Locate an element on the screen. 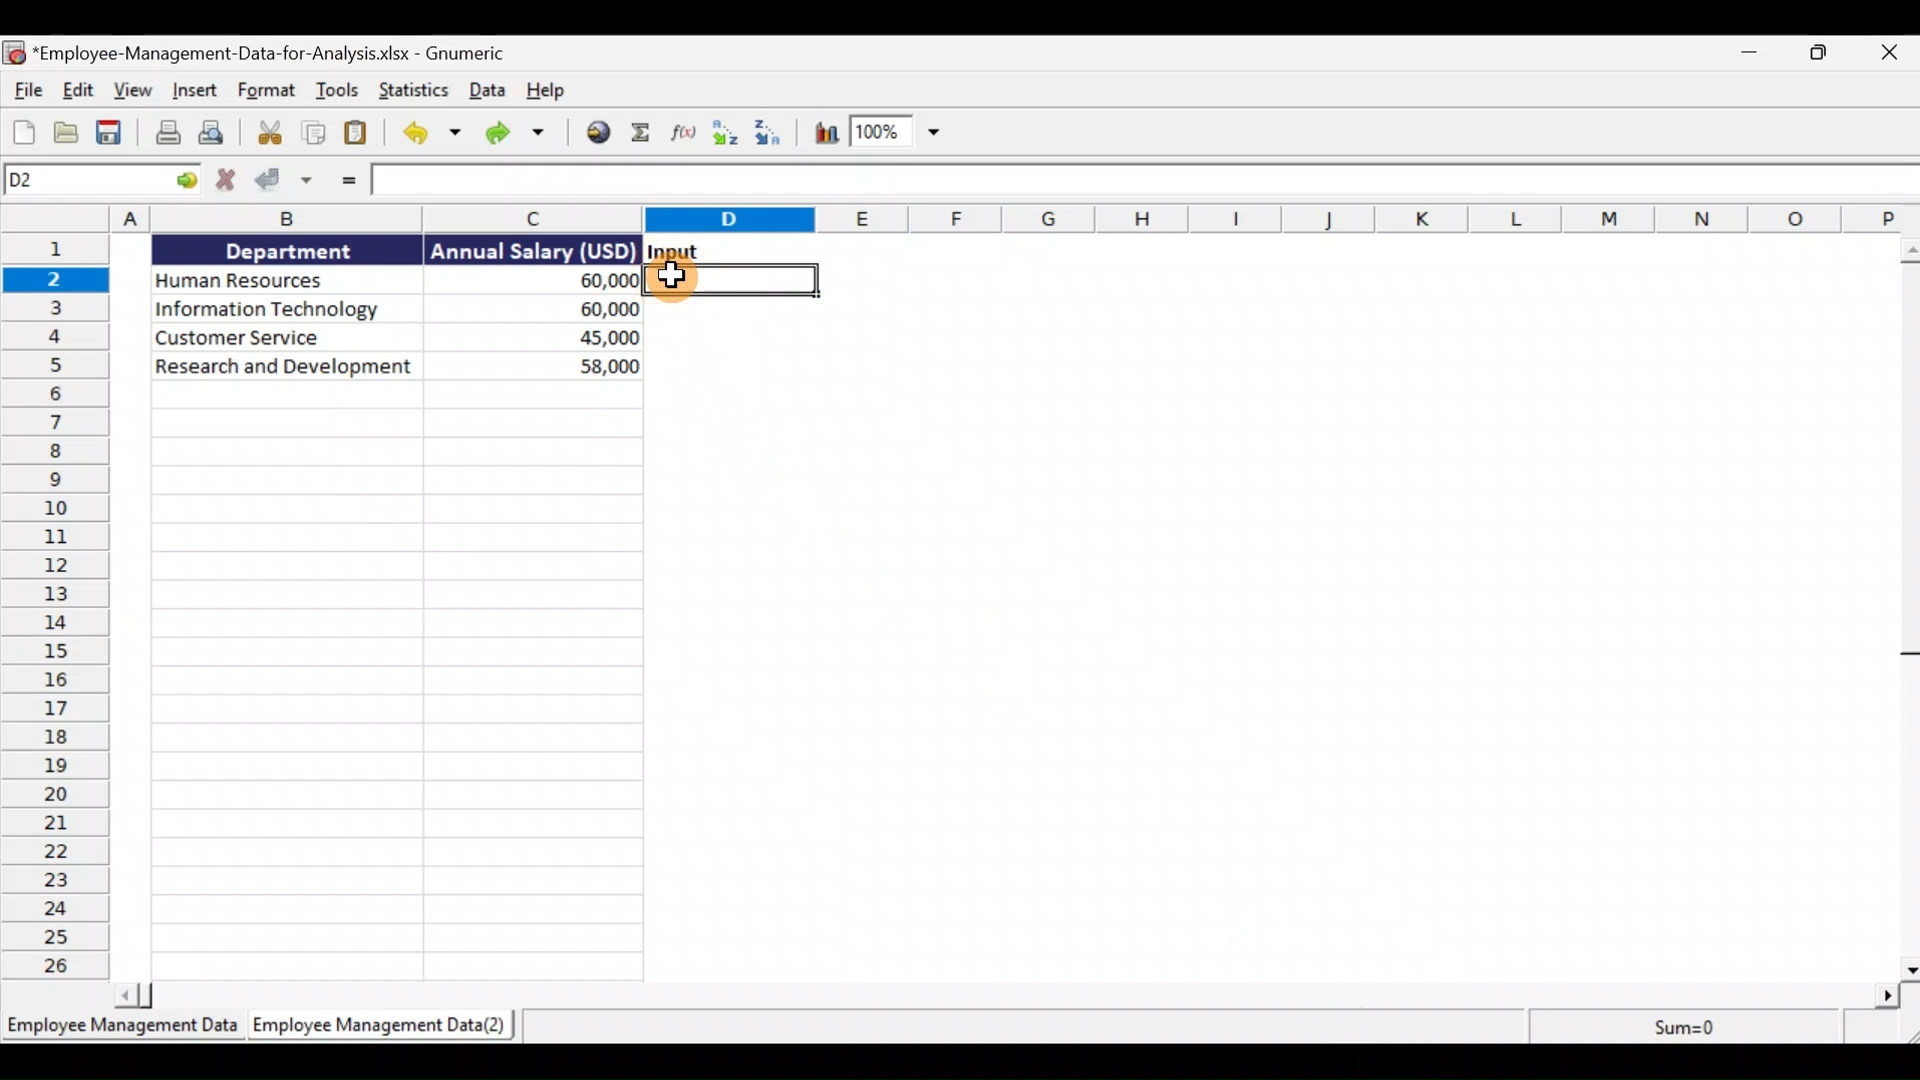  cells is located at coordinates (397, 679).